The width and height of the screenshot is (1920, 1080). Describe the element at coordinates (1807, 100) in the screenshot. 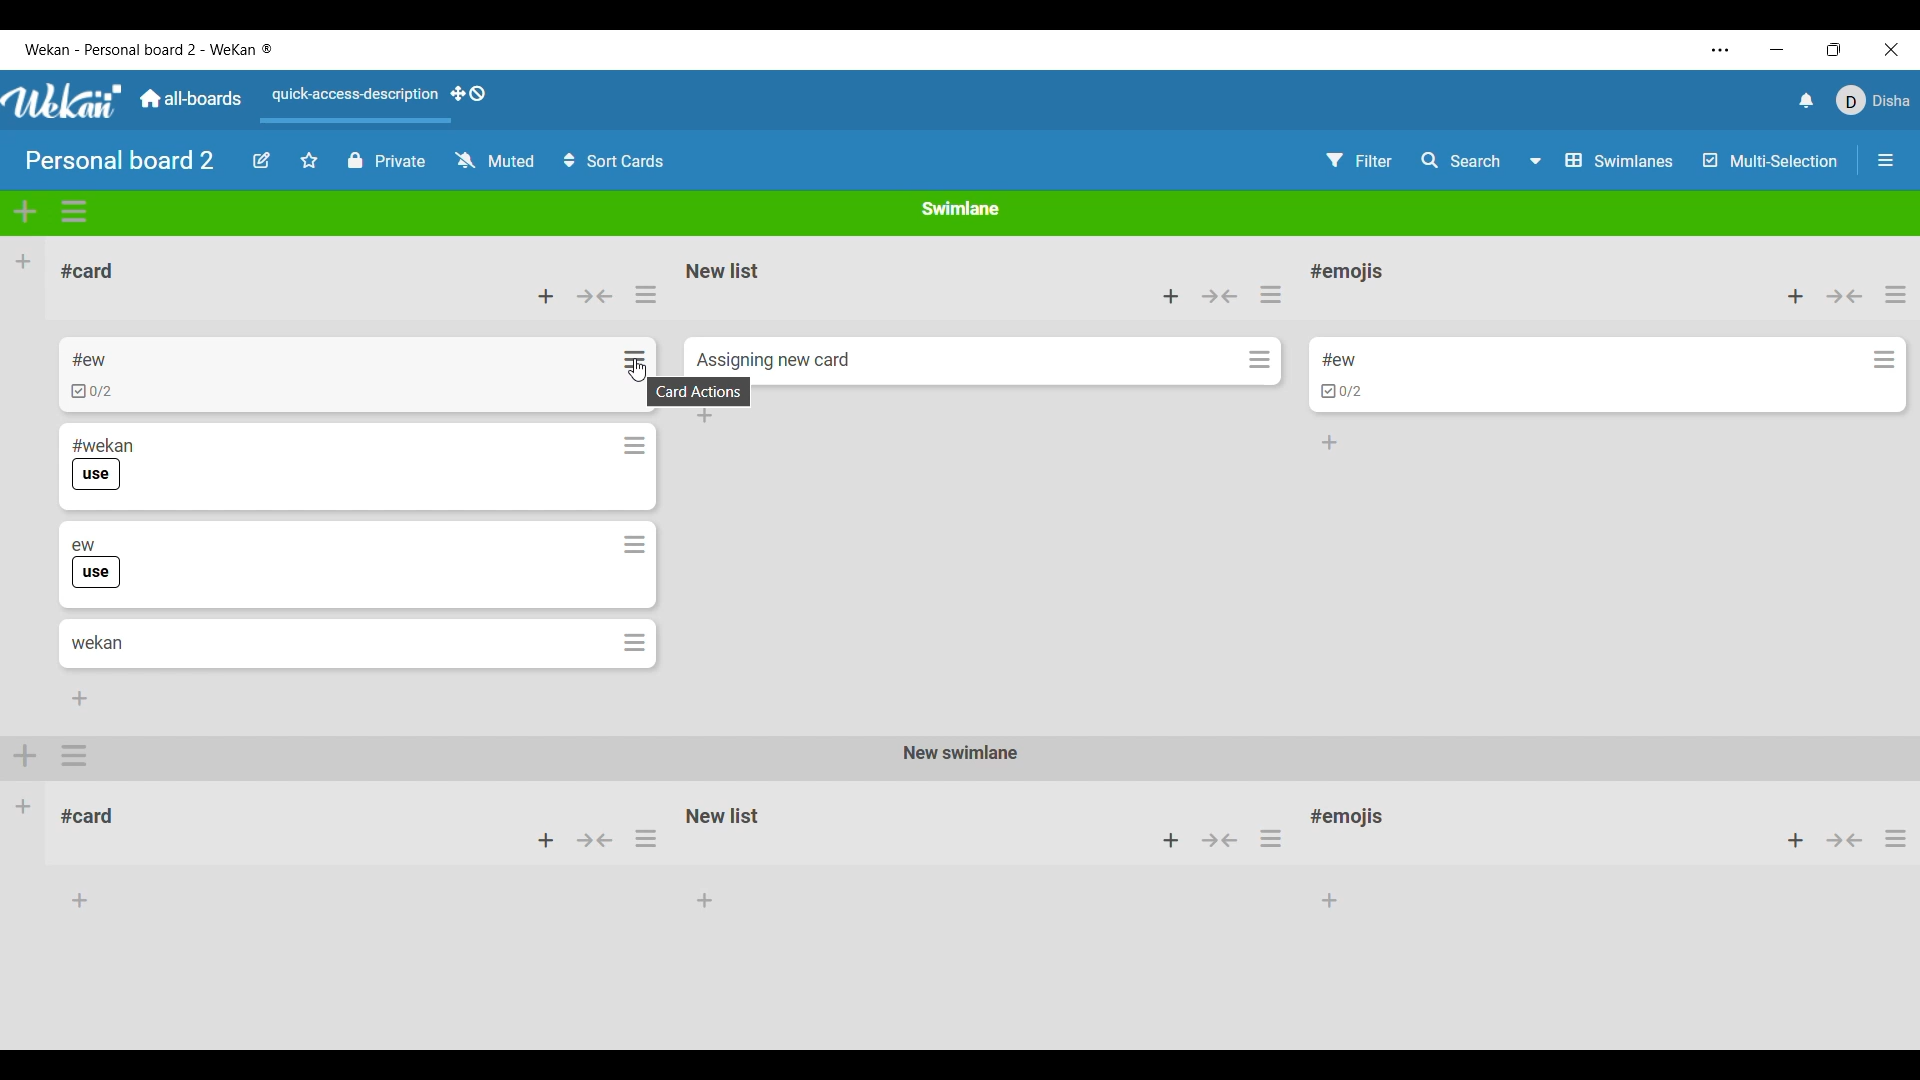

I see `Notifications` at that location.